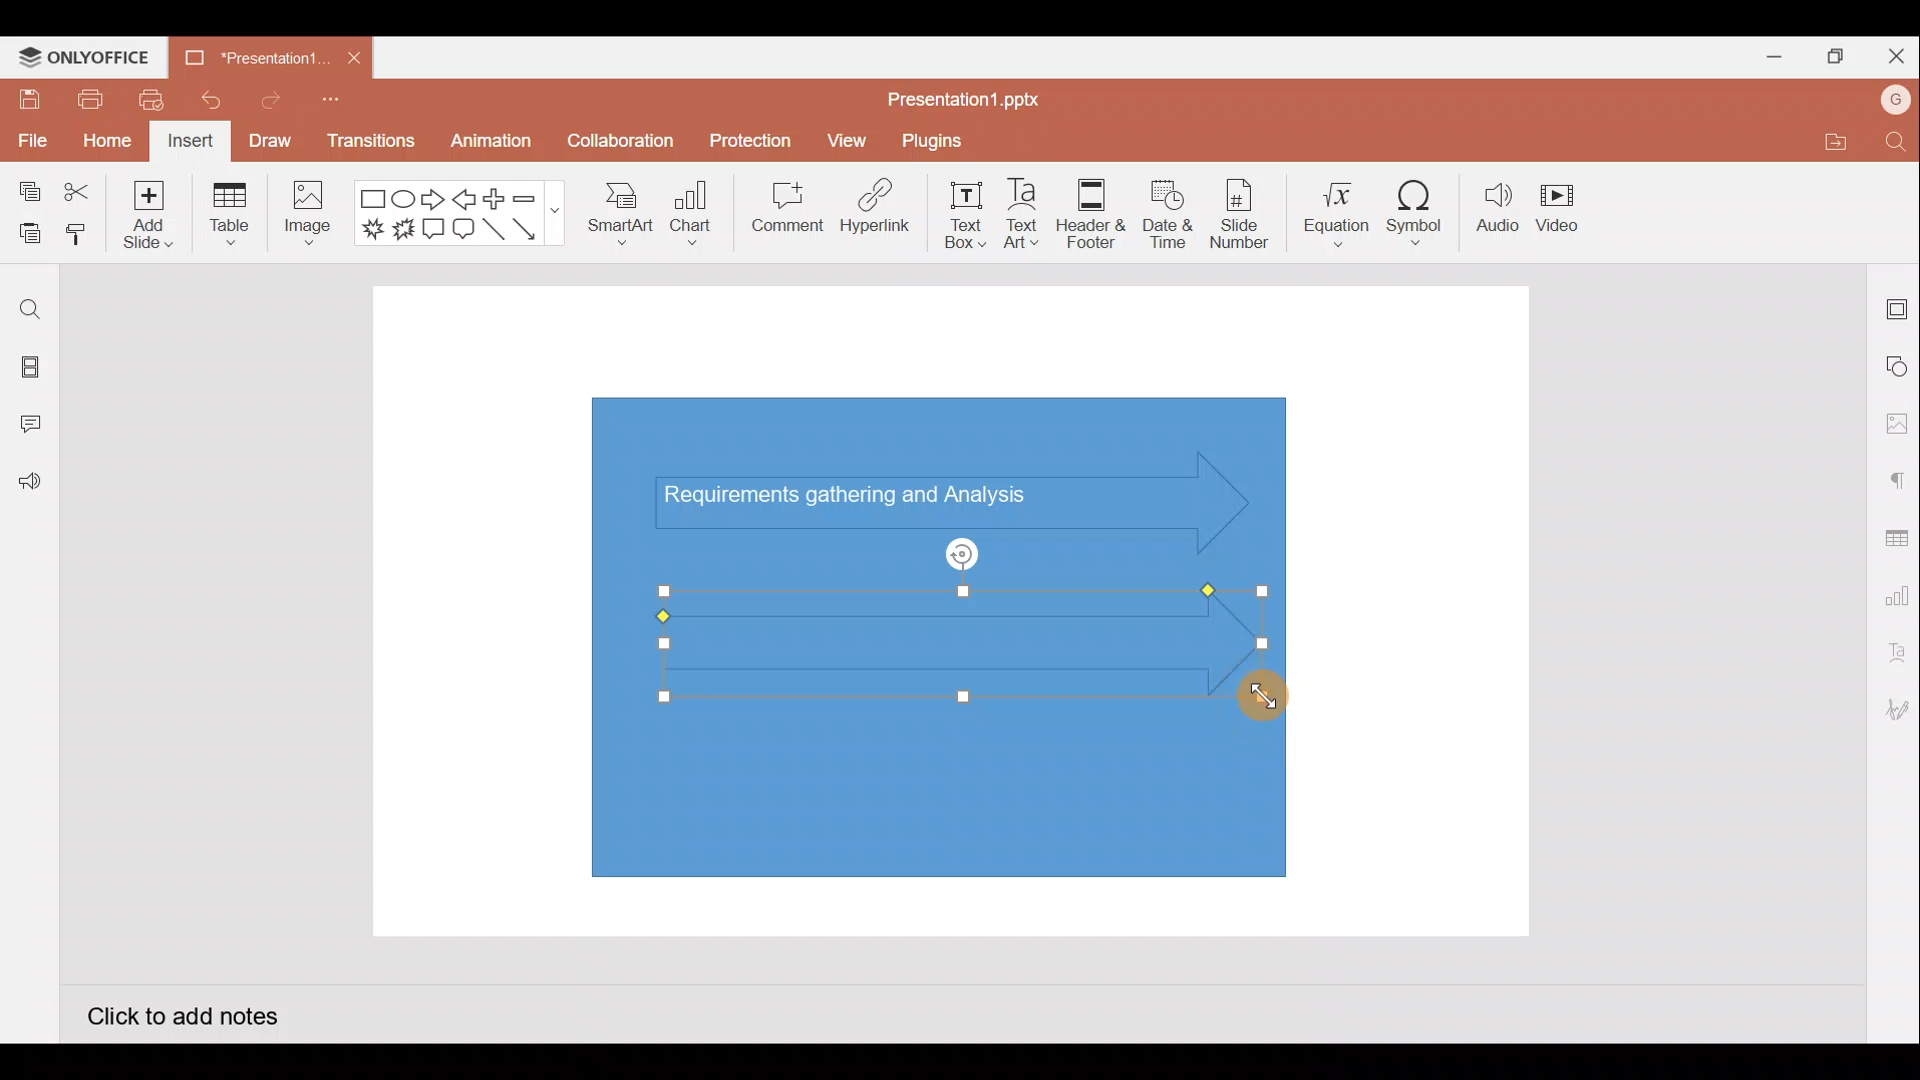 The width and height of the screenshot is (1920, 1080). What do you see at coordinates (745, 141) in the screenshot?
I see `Protection` at bounding box center [745, 141].